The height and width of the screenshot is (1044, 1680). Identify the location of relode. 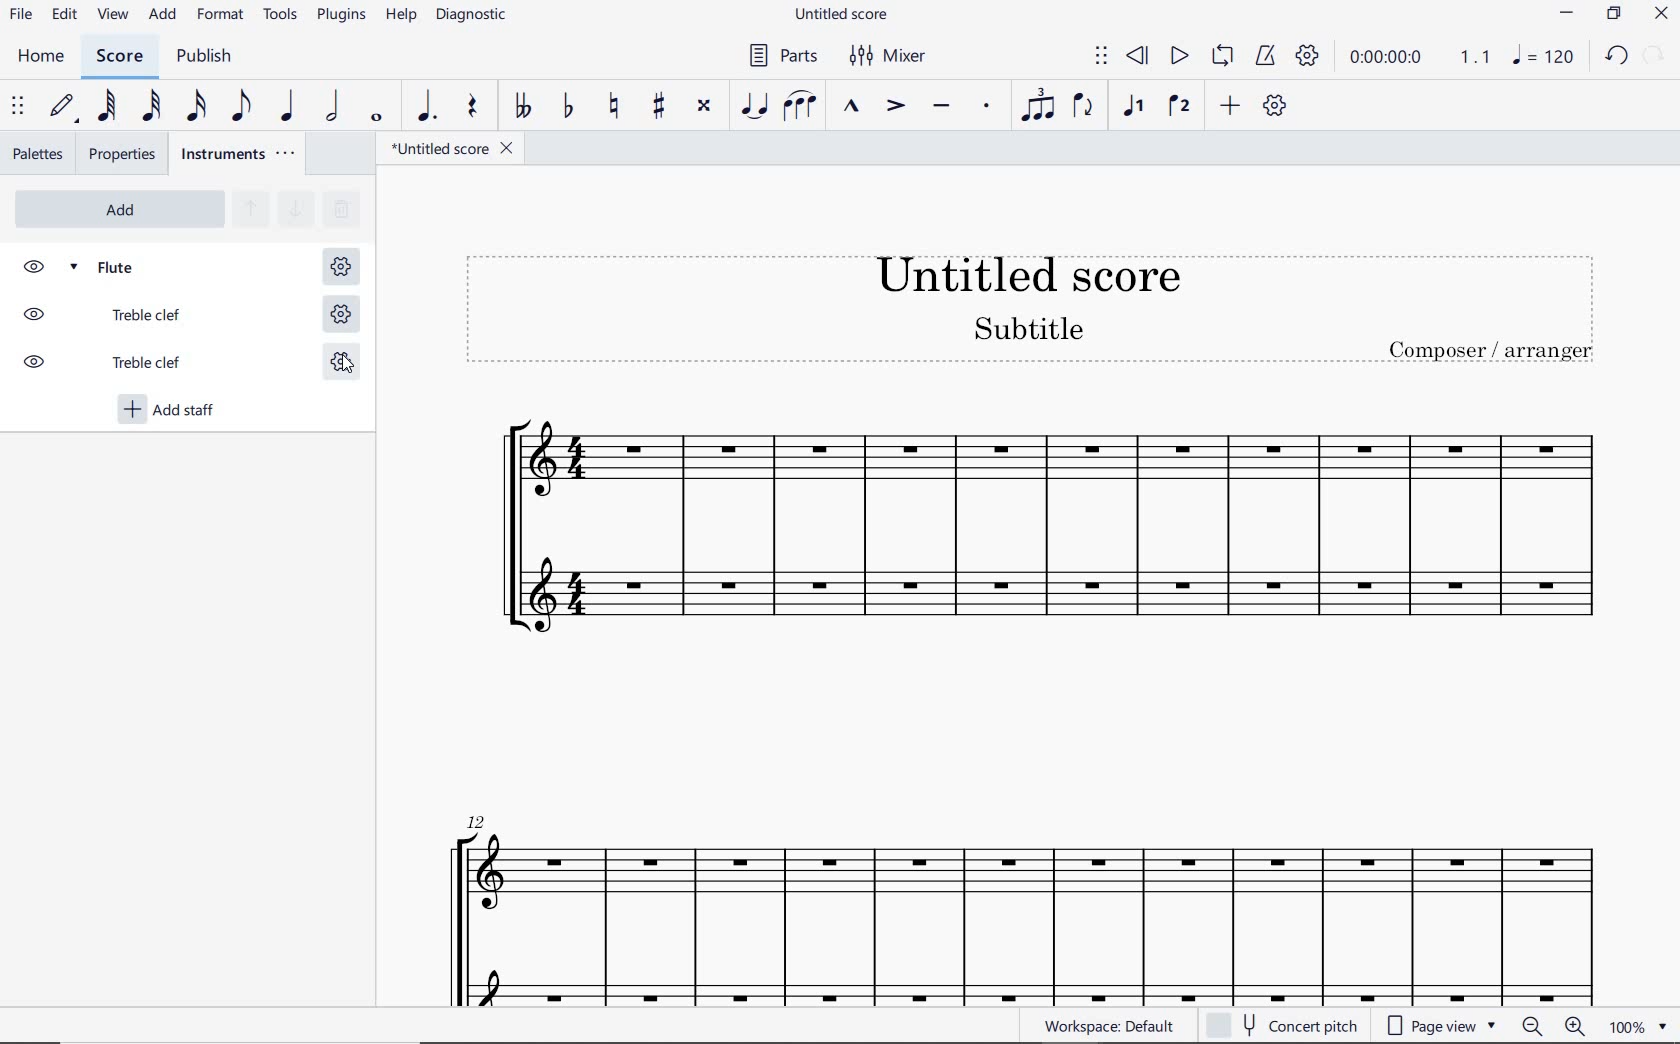
(1655, 53).